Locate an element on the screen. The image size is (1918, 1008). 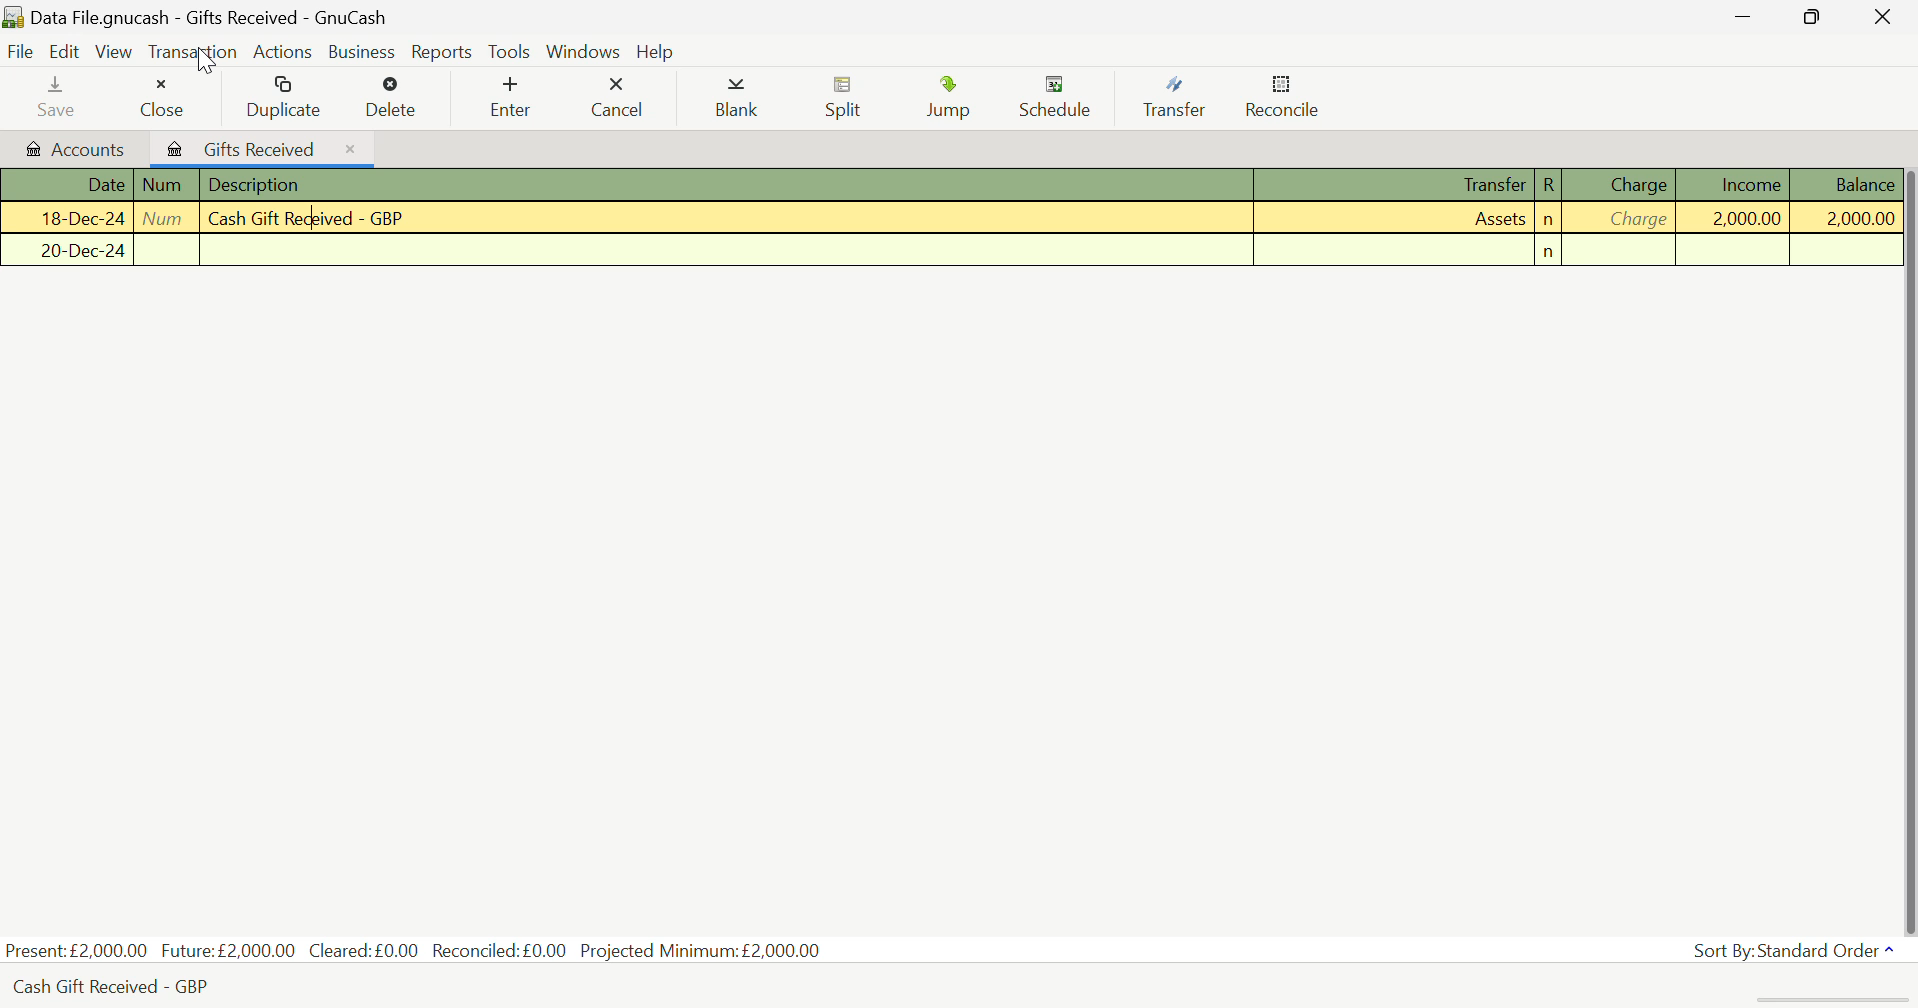
Reconcile is located at coordinates (1283, 97).